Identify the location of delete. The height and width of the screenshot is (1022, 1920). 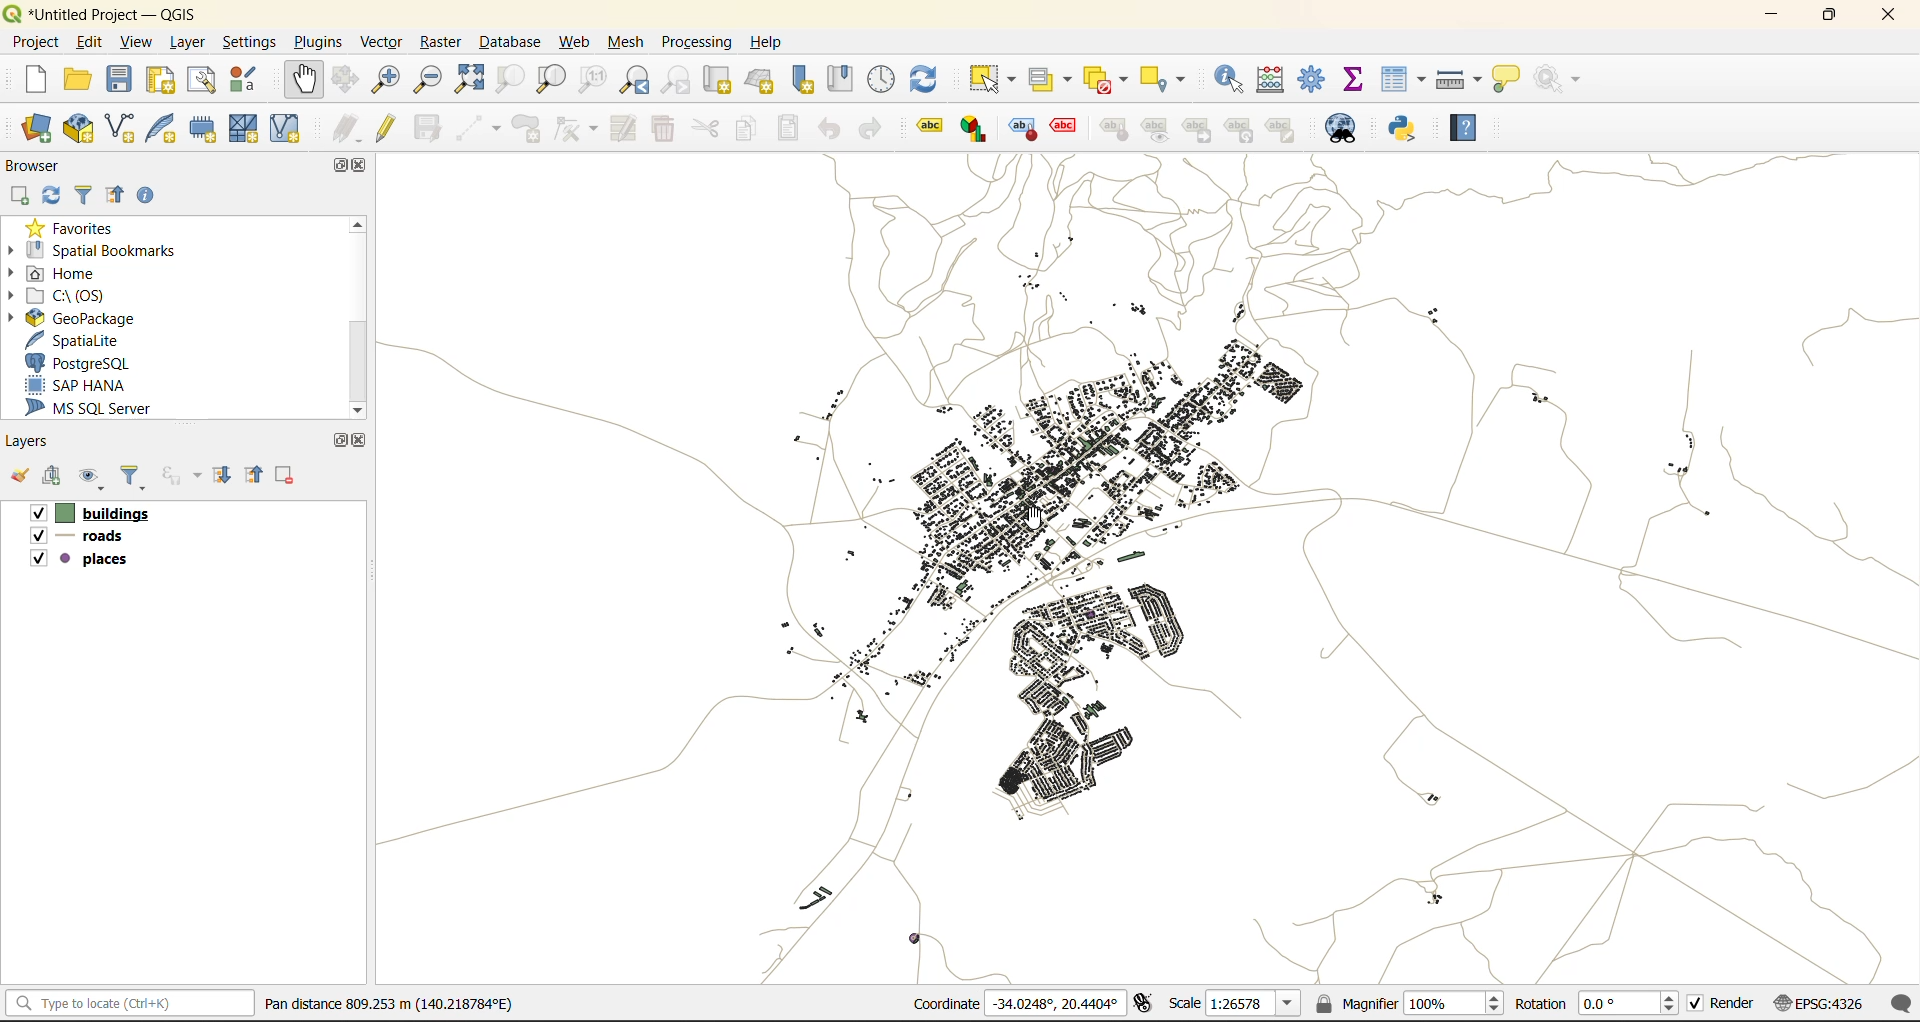
(665, 130).